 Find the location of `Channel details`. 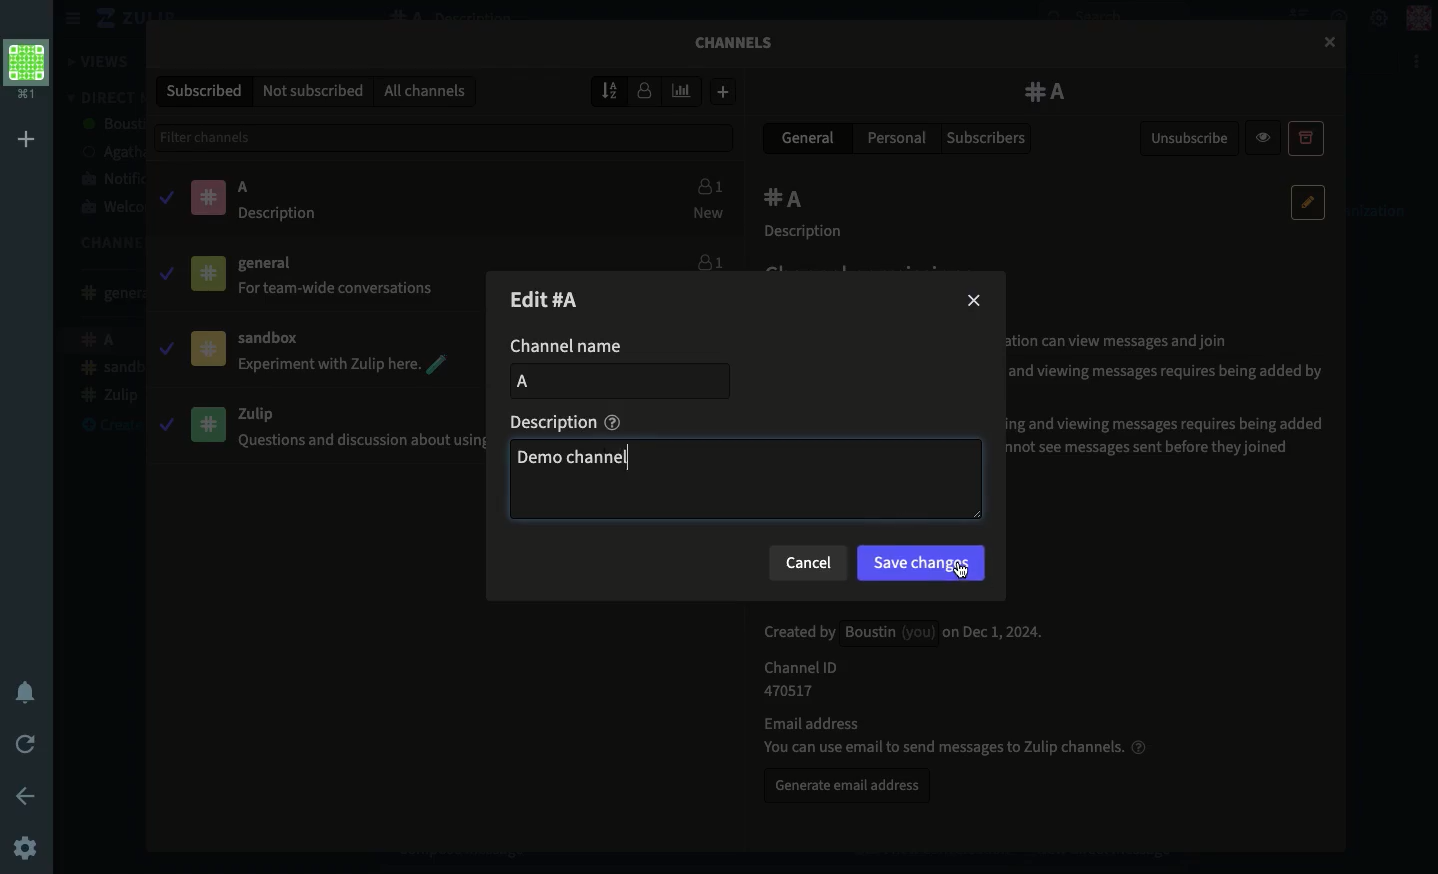

Channel details is located at coordinates (943, 687).